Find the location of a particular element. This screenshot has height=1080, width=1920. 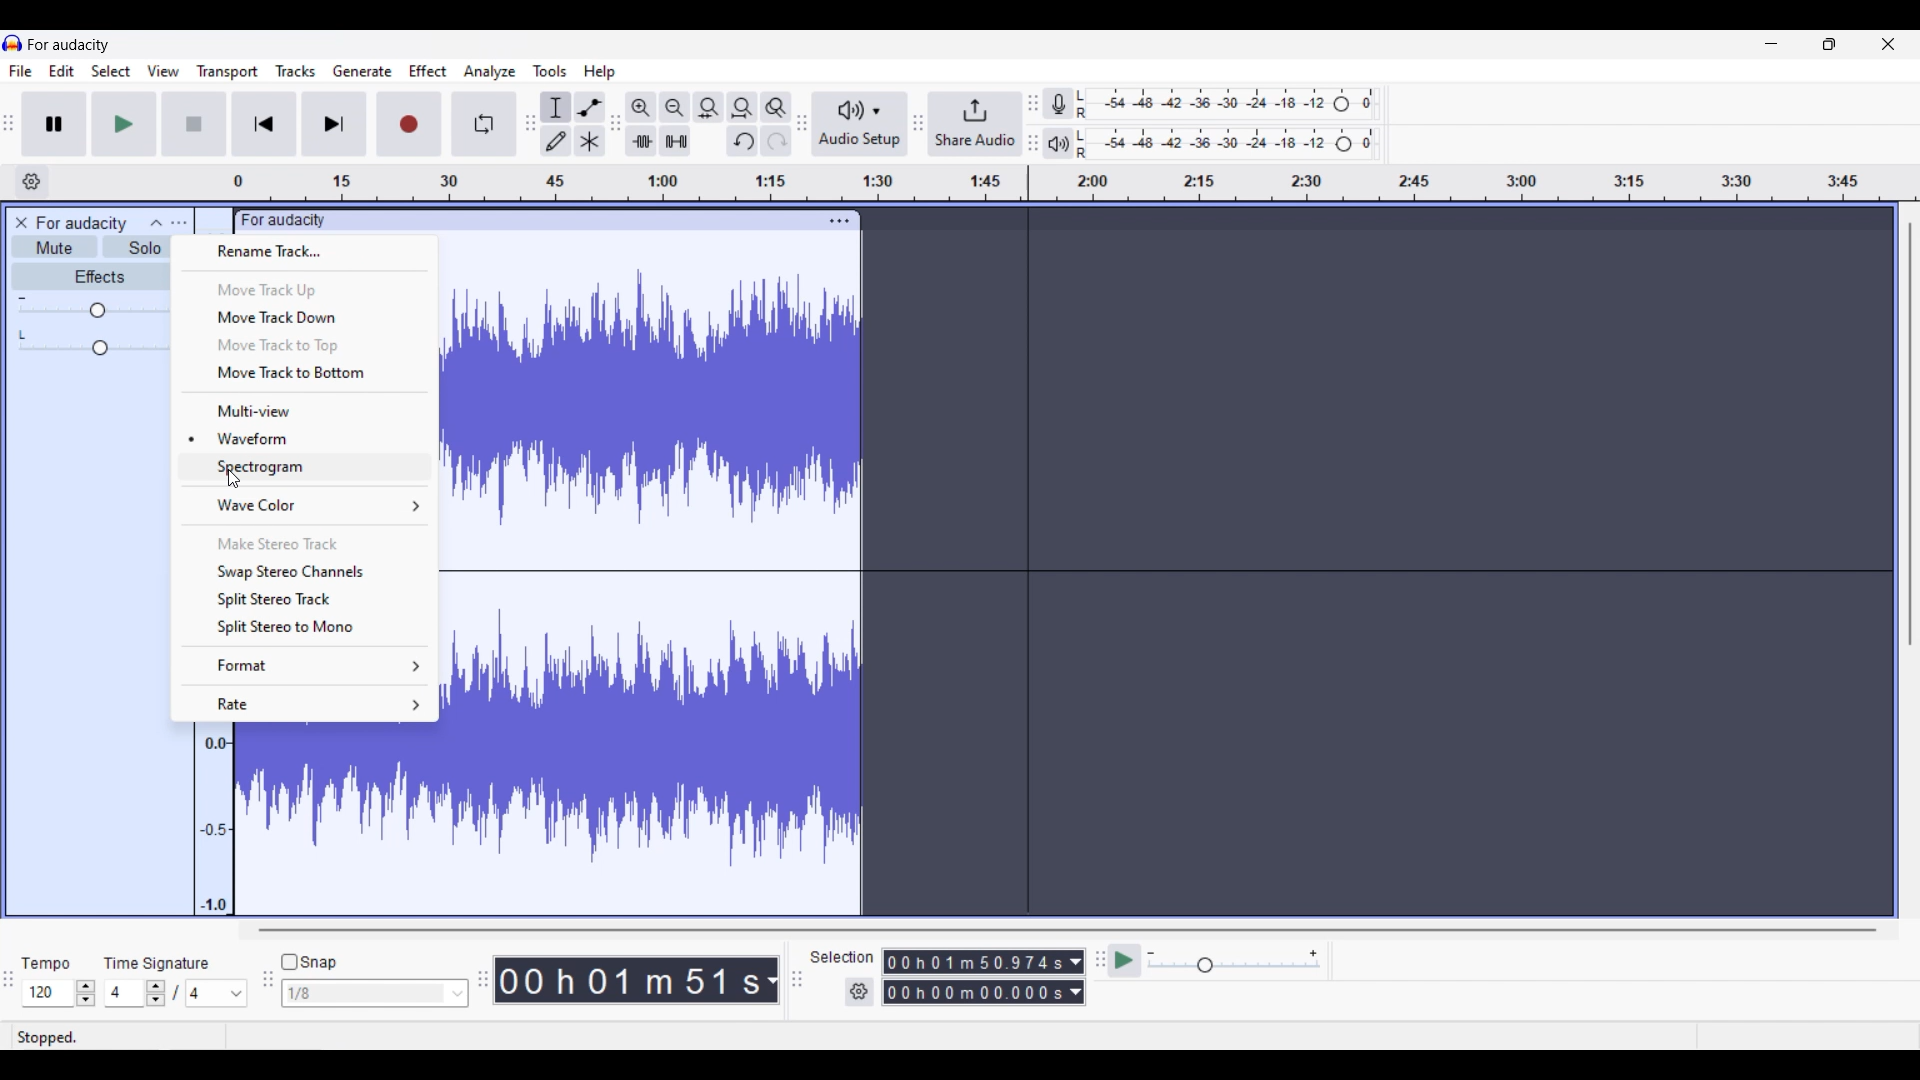

Effect menu is located at coordinates (428, 70).